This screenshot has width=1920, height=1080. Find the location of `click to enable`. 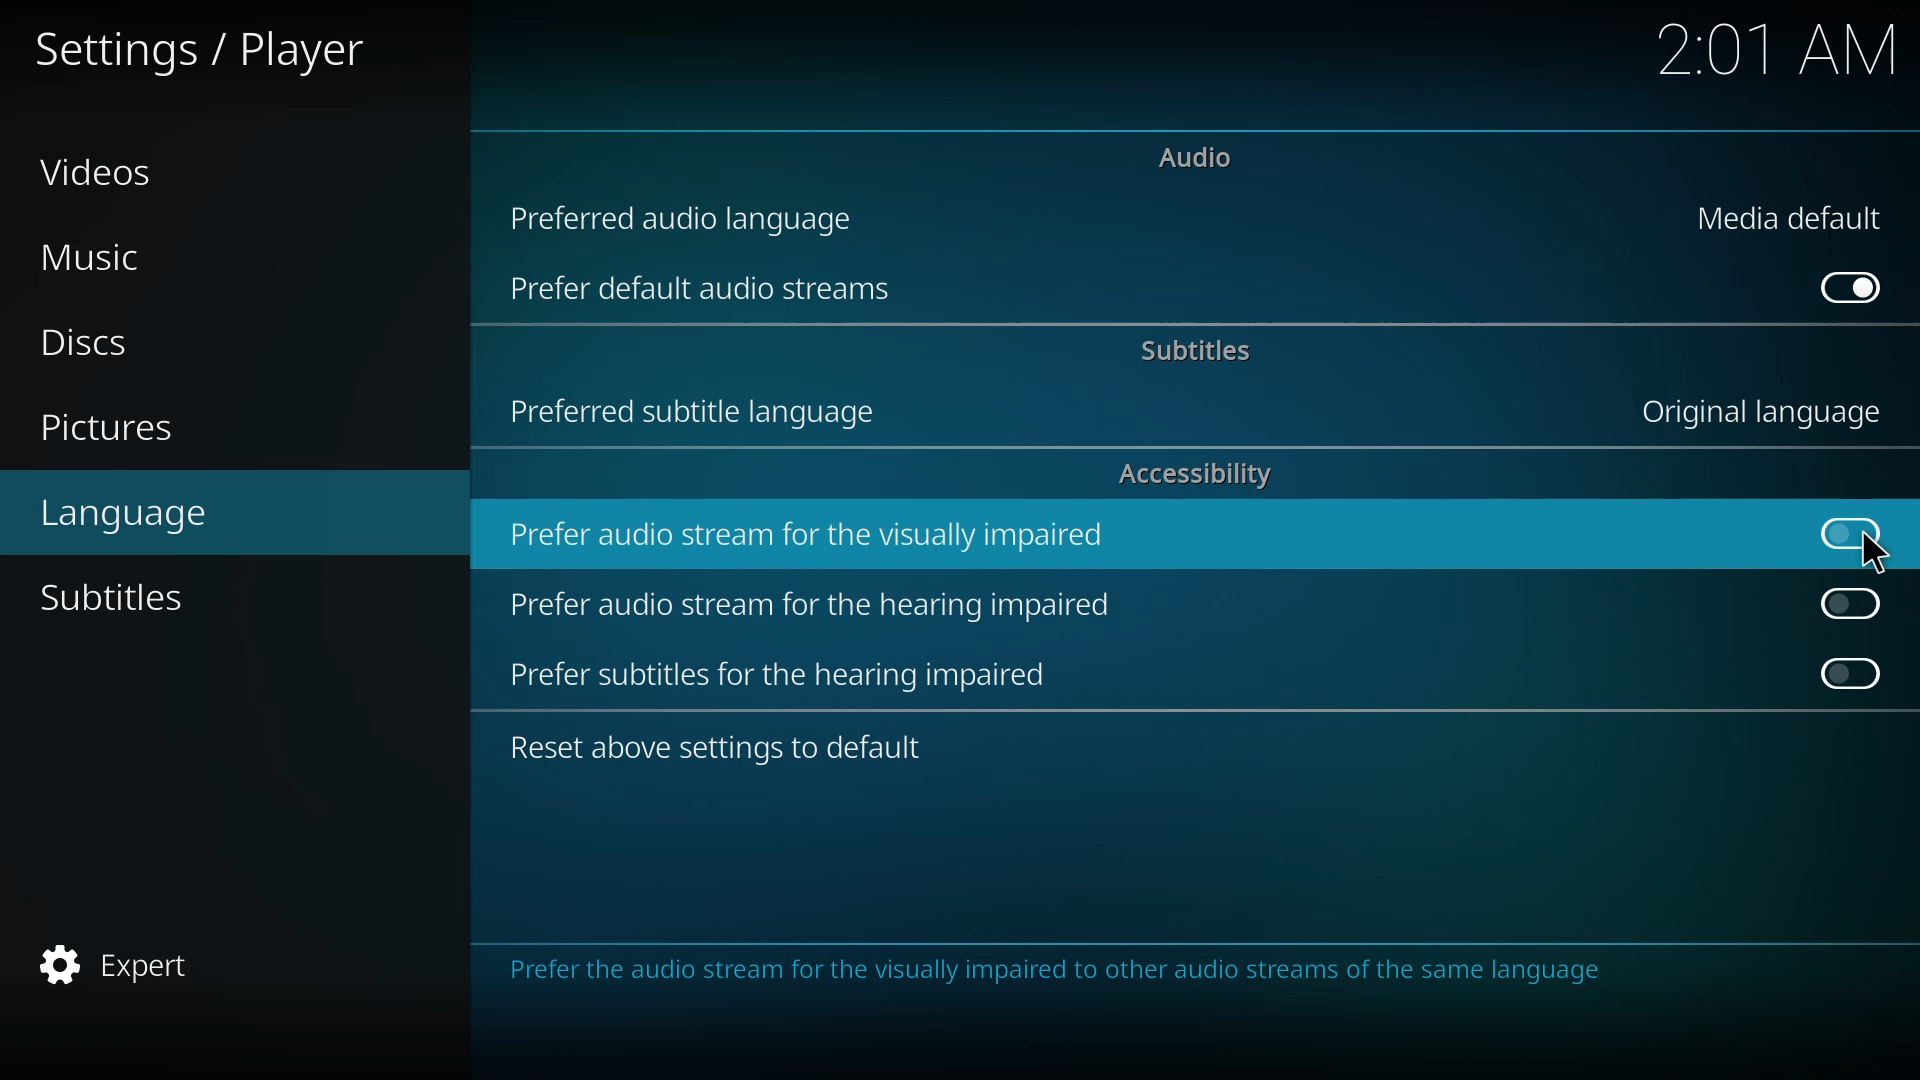

click to enable is located at coordinates (1844, 674).